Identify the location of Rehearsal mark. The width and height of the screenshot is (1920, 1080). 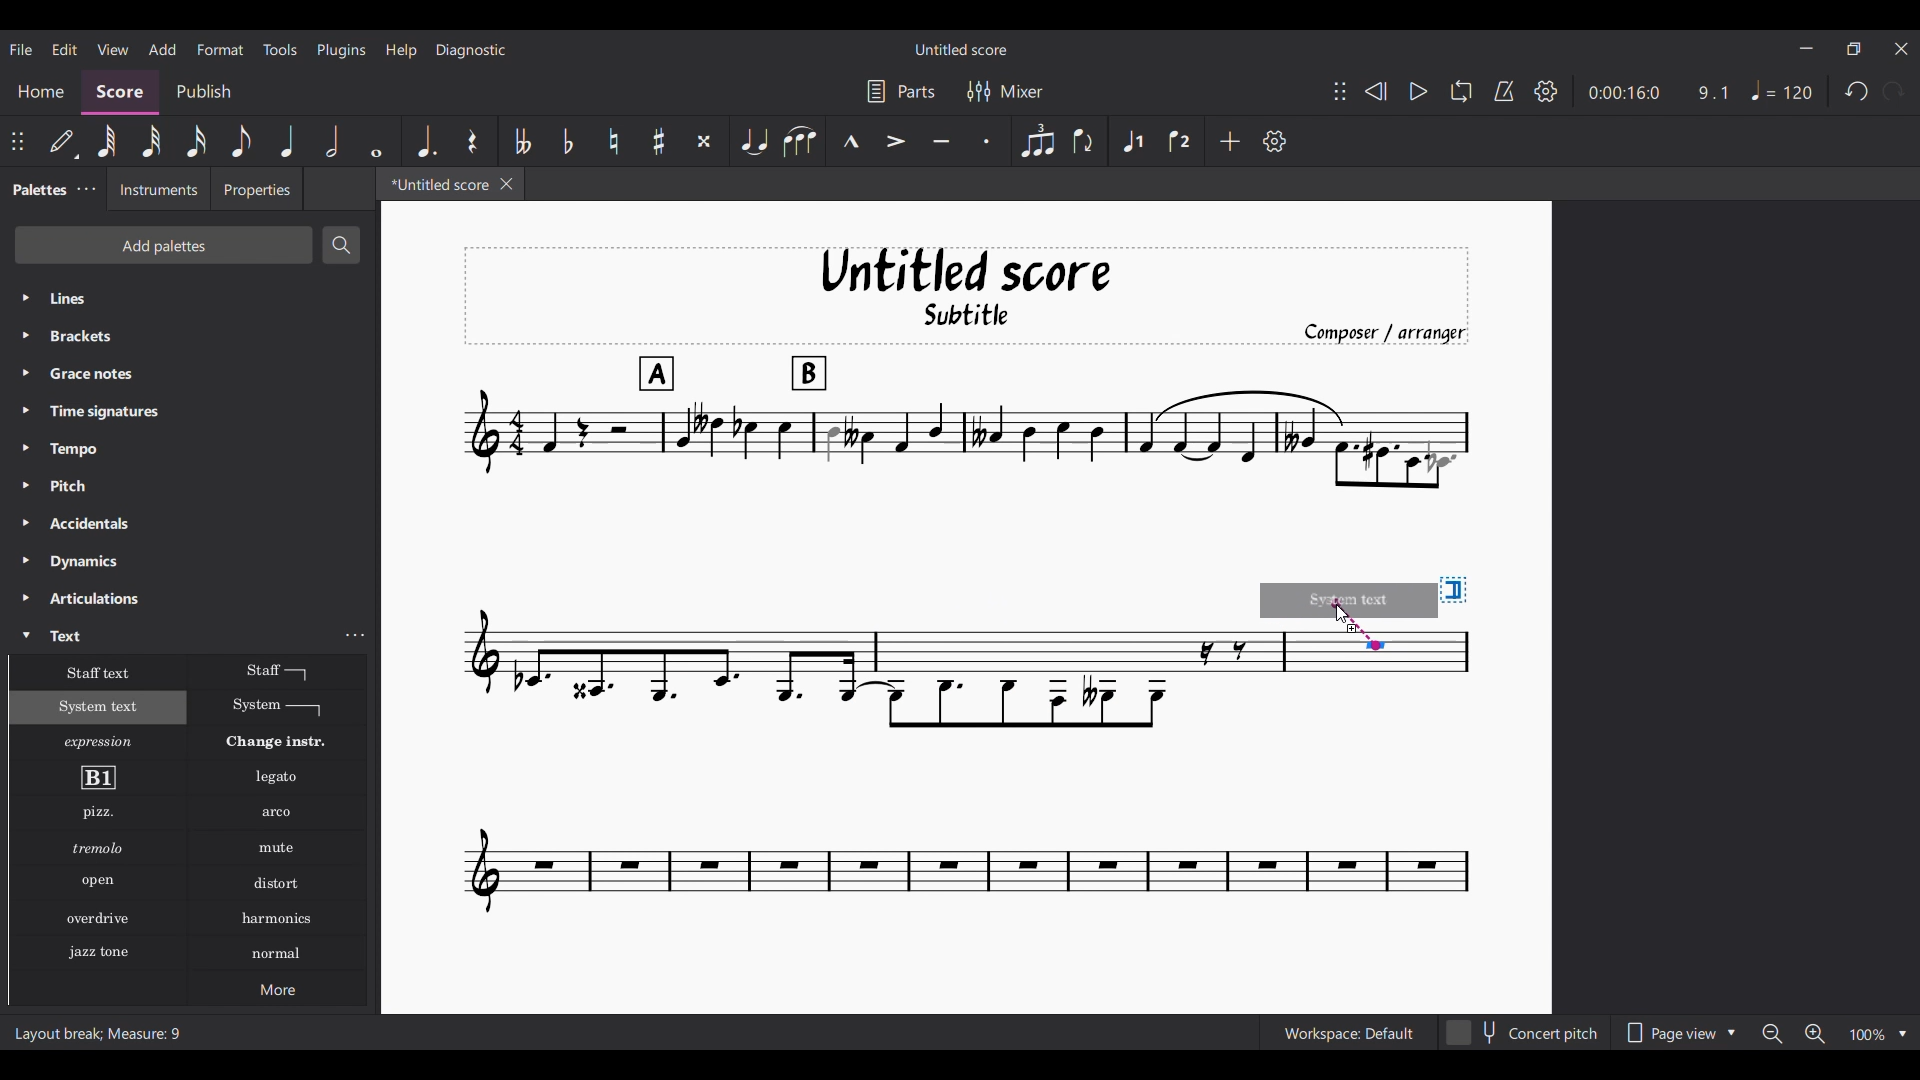
(98, 777).